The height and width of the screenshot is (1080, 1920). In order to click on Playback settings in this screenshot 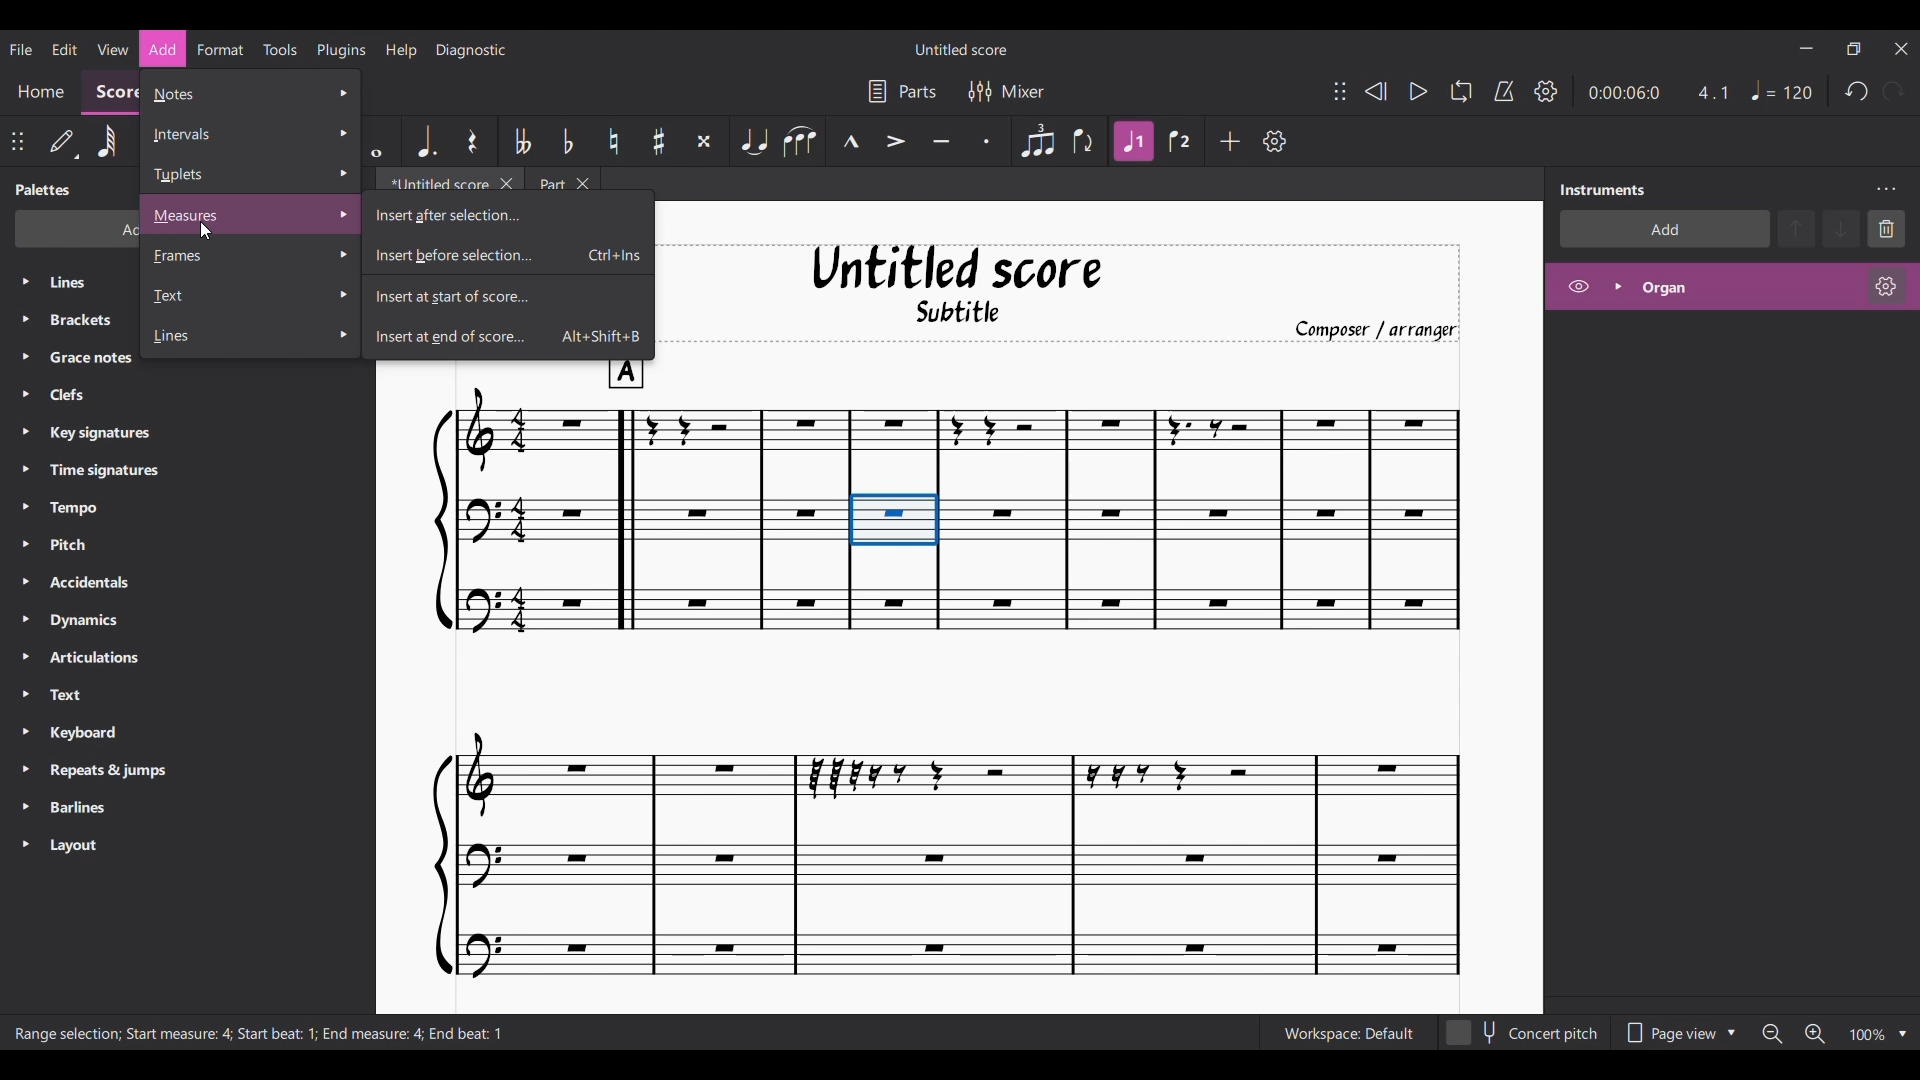, I will do `click(1545, 91)`.